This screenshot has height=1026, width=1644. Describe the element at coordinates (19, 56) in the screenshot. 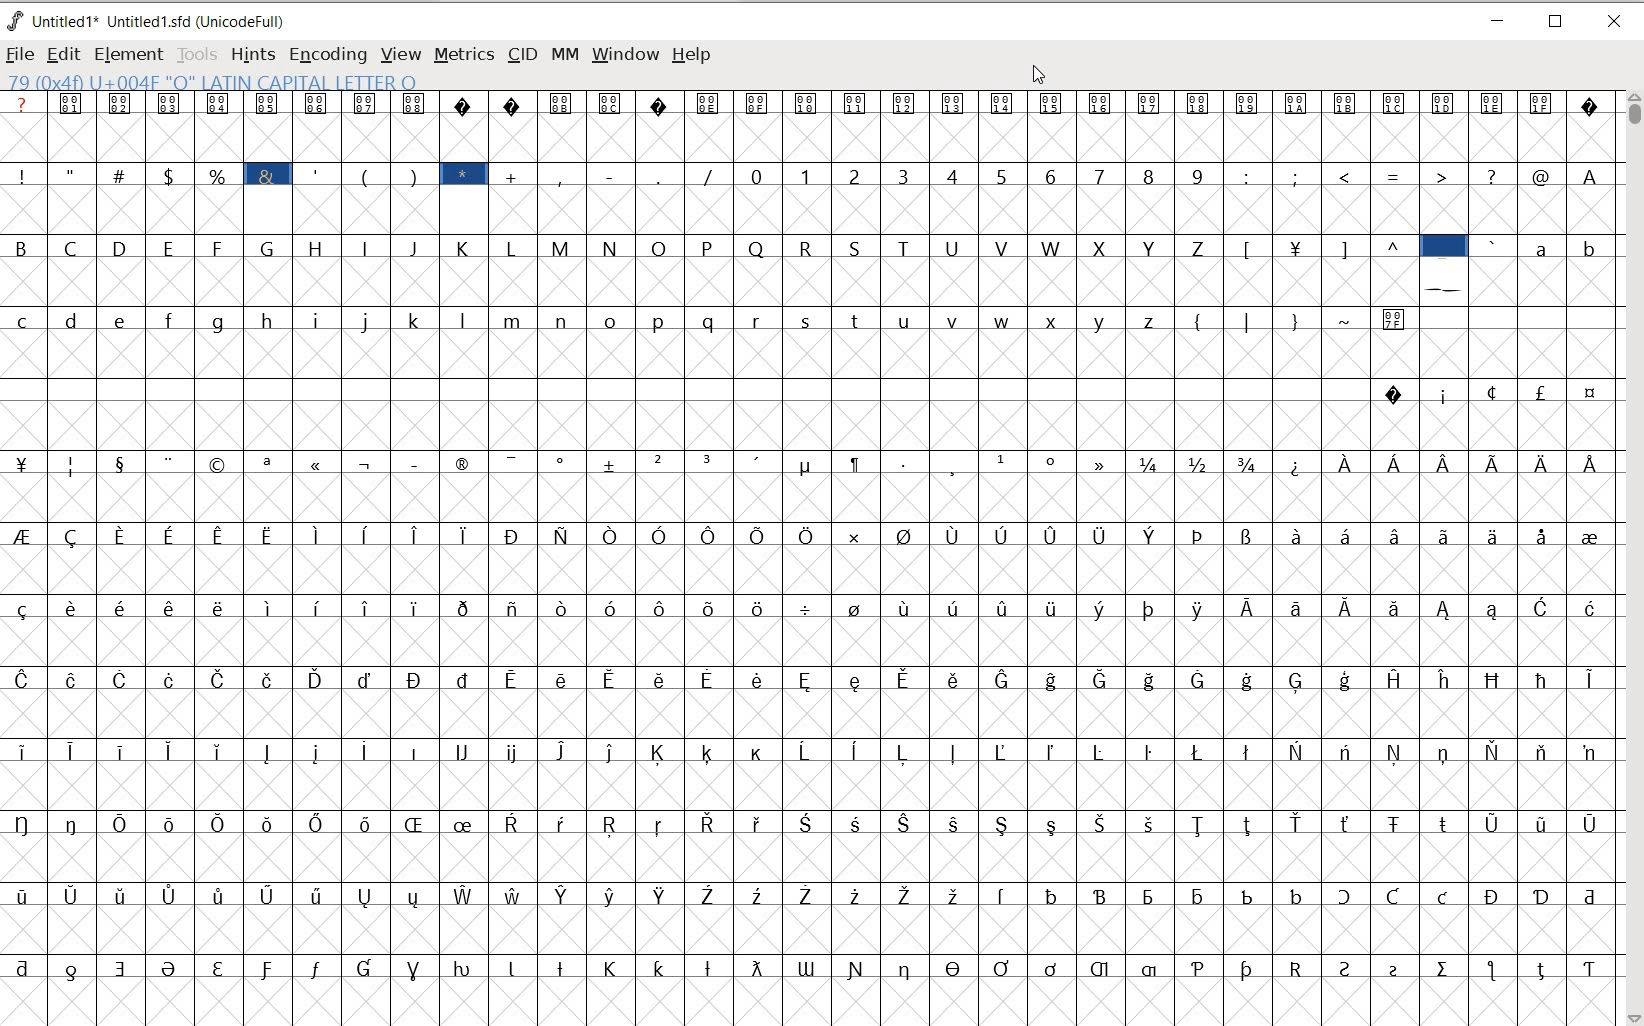

I see `FILE` at that location.